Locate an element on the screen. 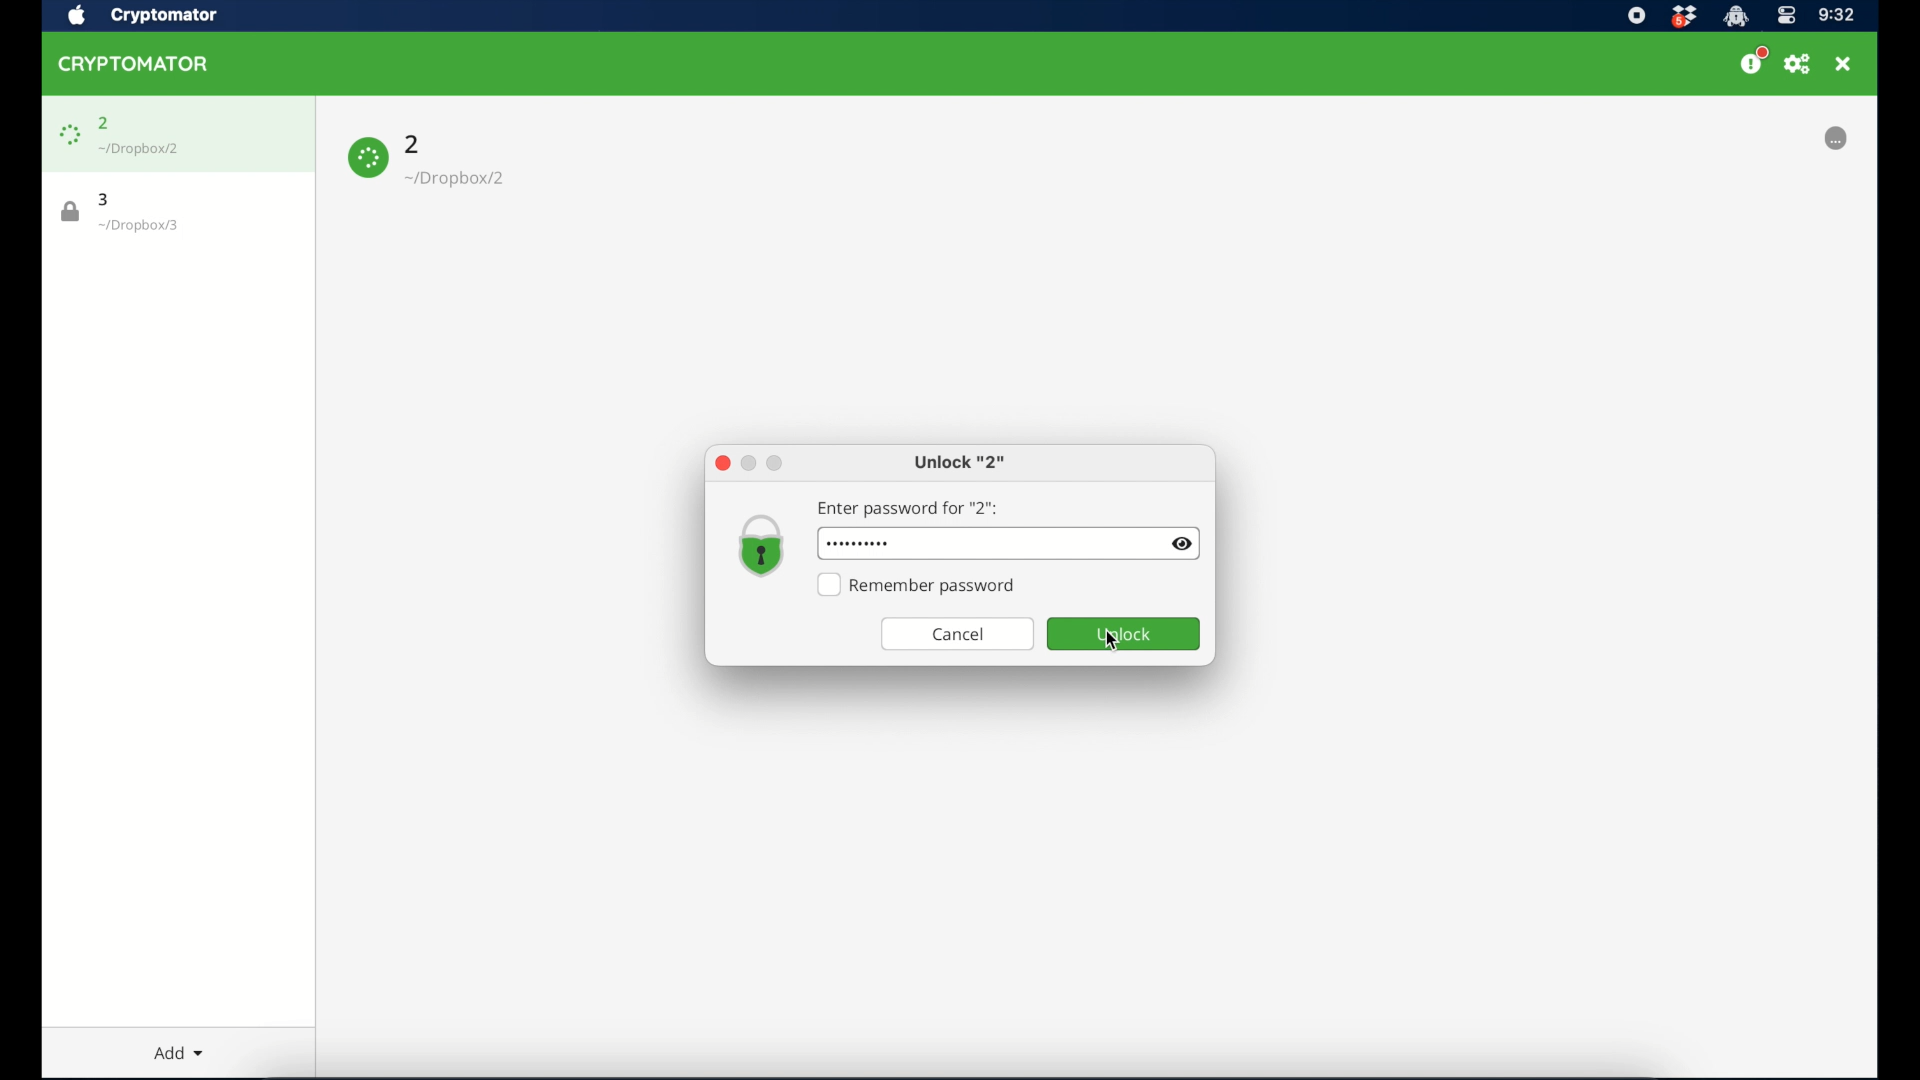 The image size is (1920, 1080). cryptomator icon is located at coordinates (134, 64).